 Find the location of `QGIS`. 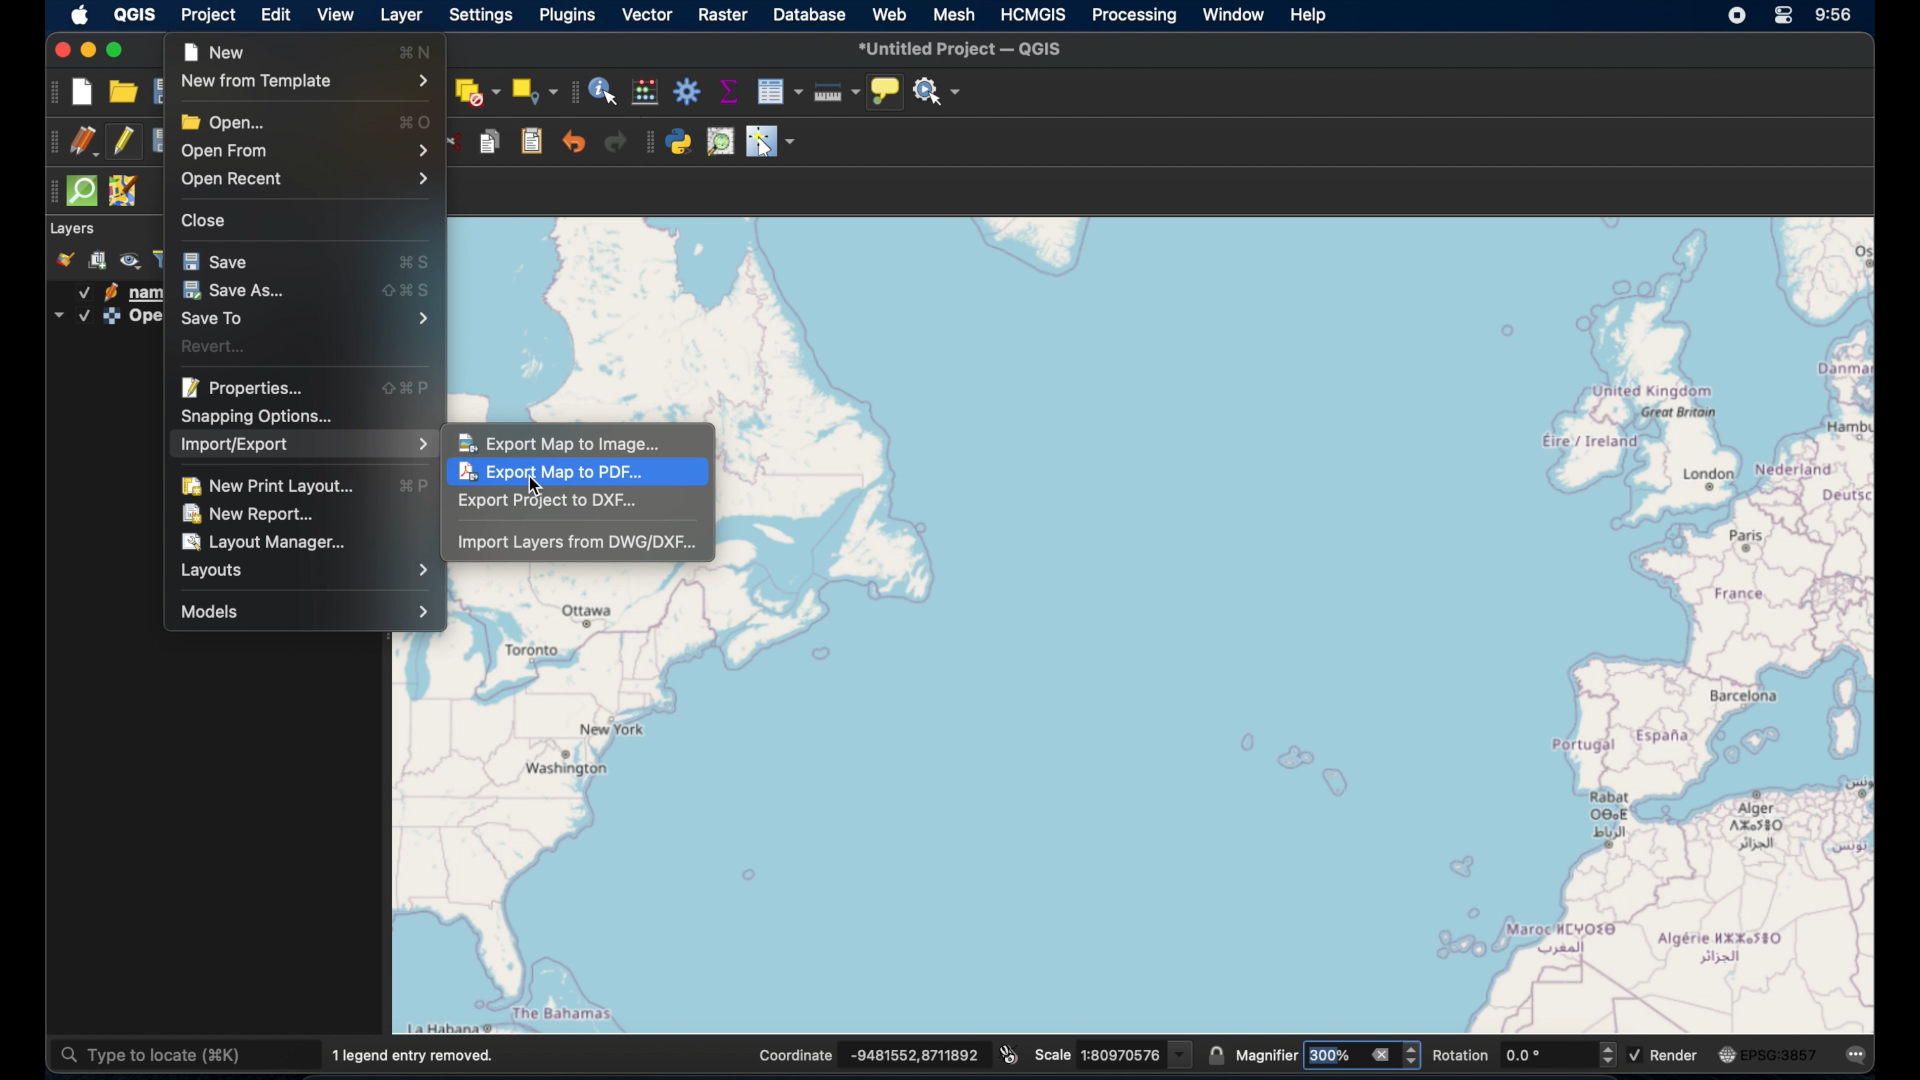

QGIS is located at coordinates (134, 15).